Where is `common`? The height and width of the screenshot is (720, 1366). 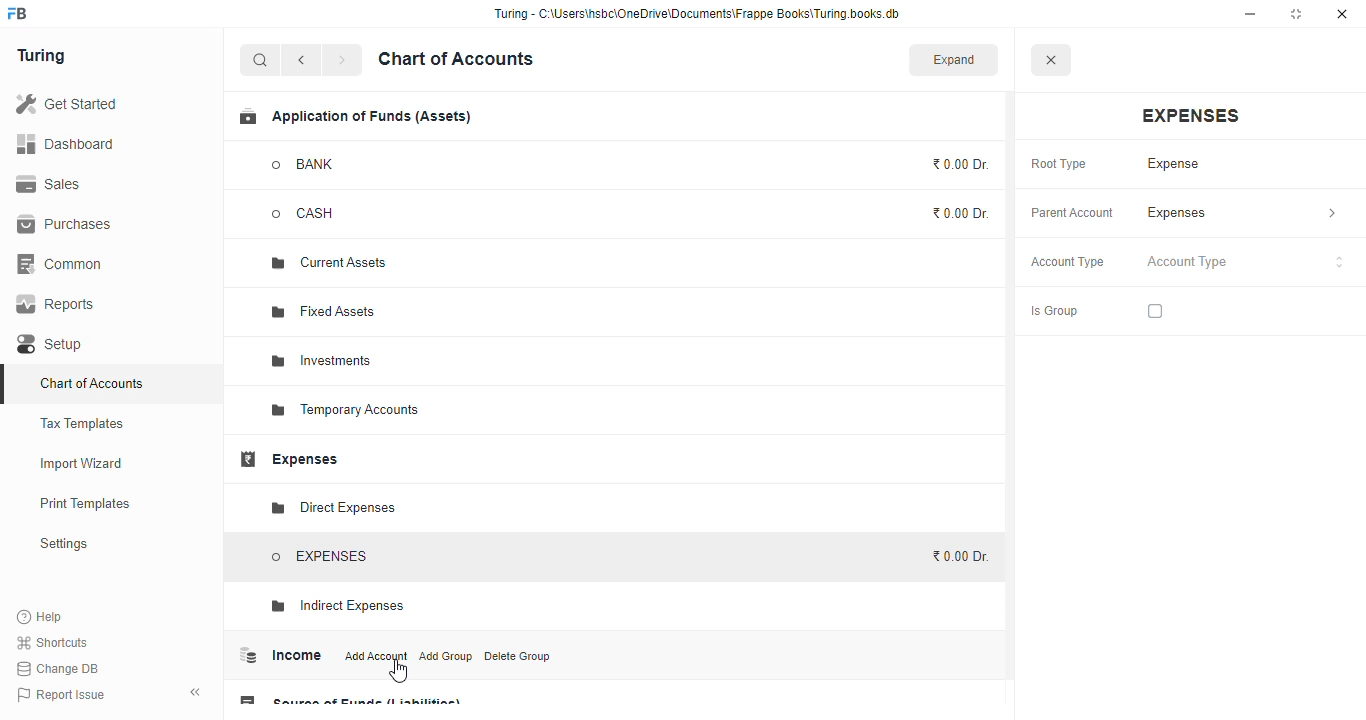 common is located at coordinates (61, 264).